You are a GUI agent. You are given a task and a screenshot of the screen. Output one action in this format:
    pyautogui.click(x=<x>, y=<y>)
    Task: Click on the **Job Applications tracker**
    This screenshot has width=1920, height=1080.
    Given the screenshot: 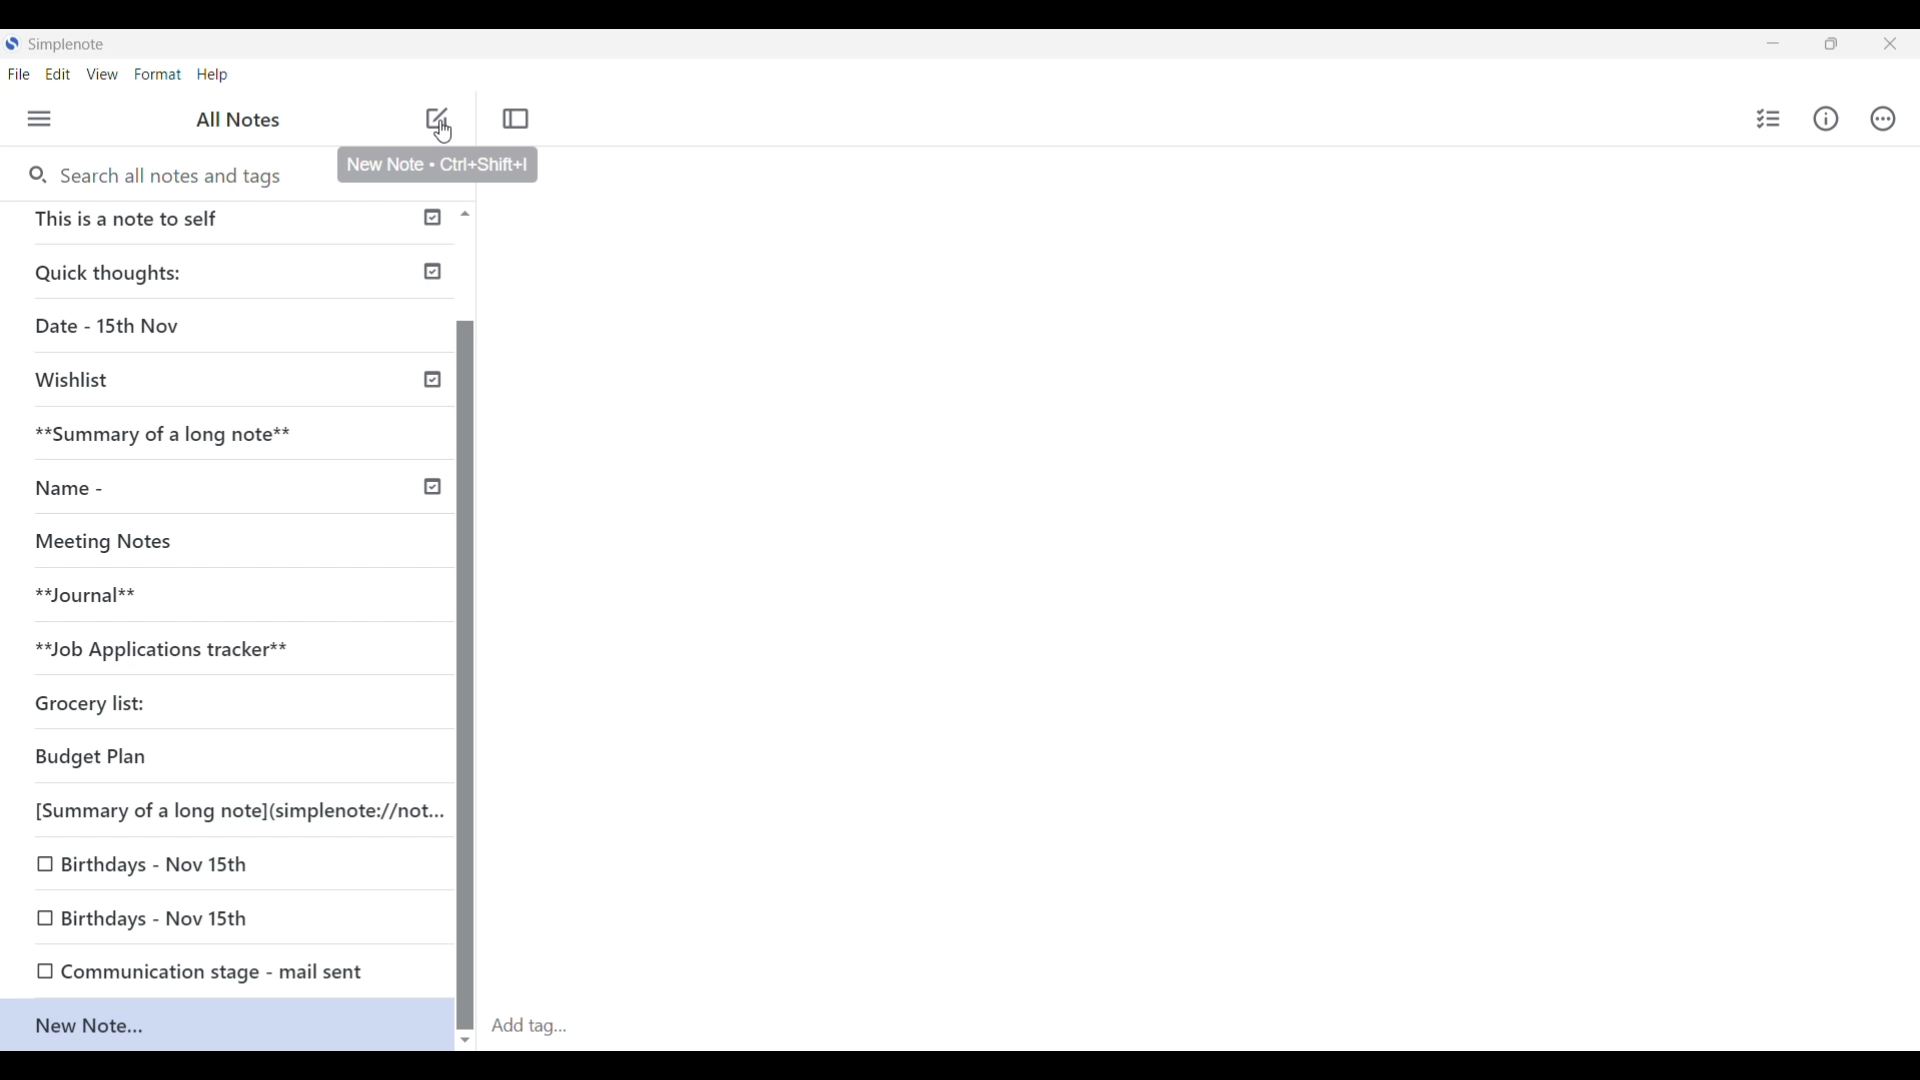 What is the action you would take?
    pyautogui.click(x=180, y=650)
    